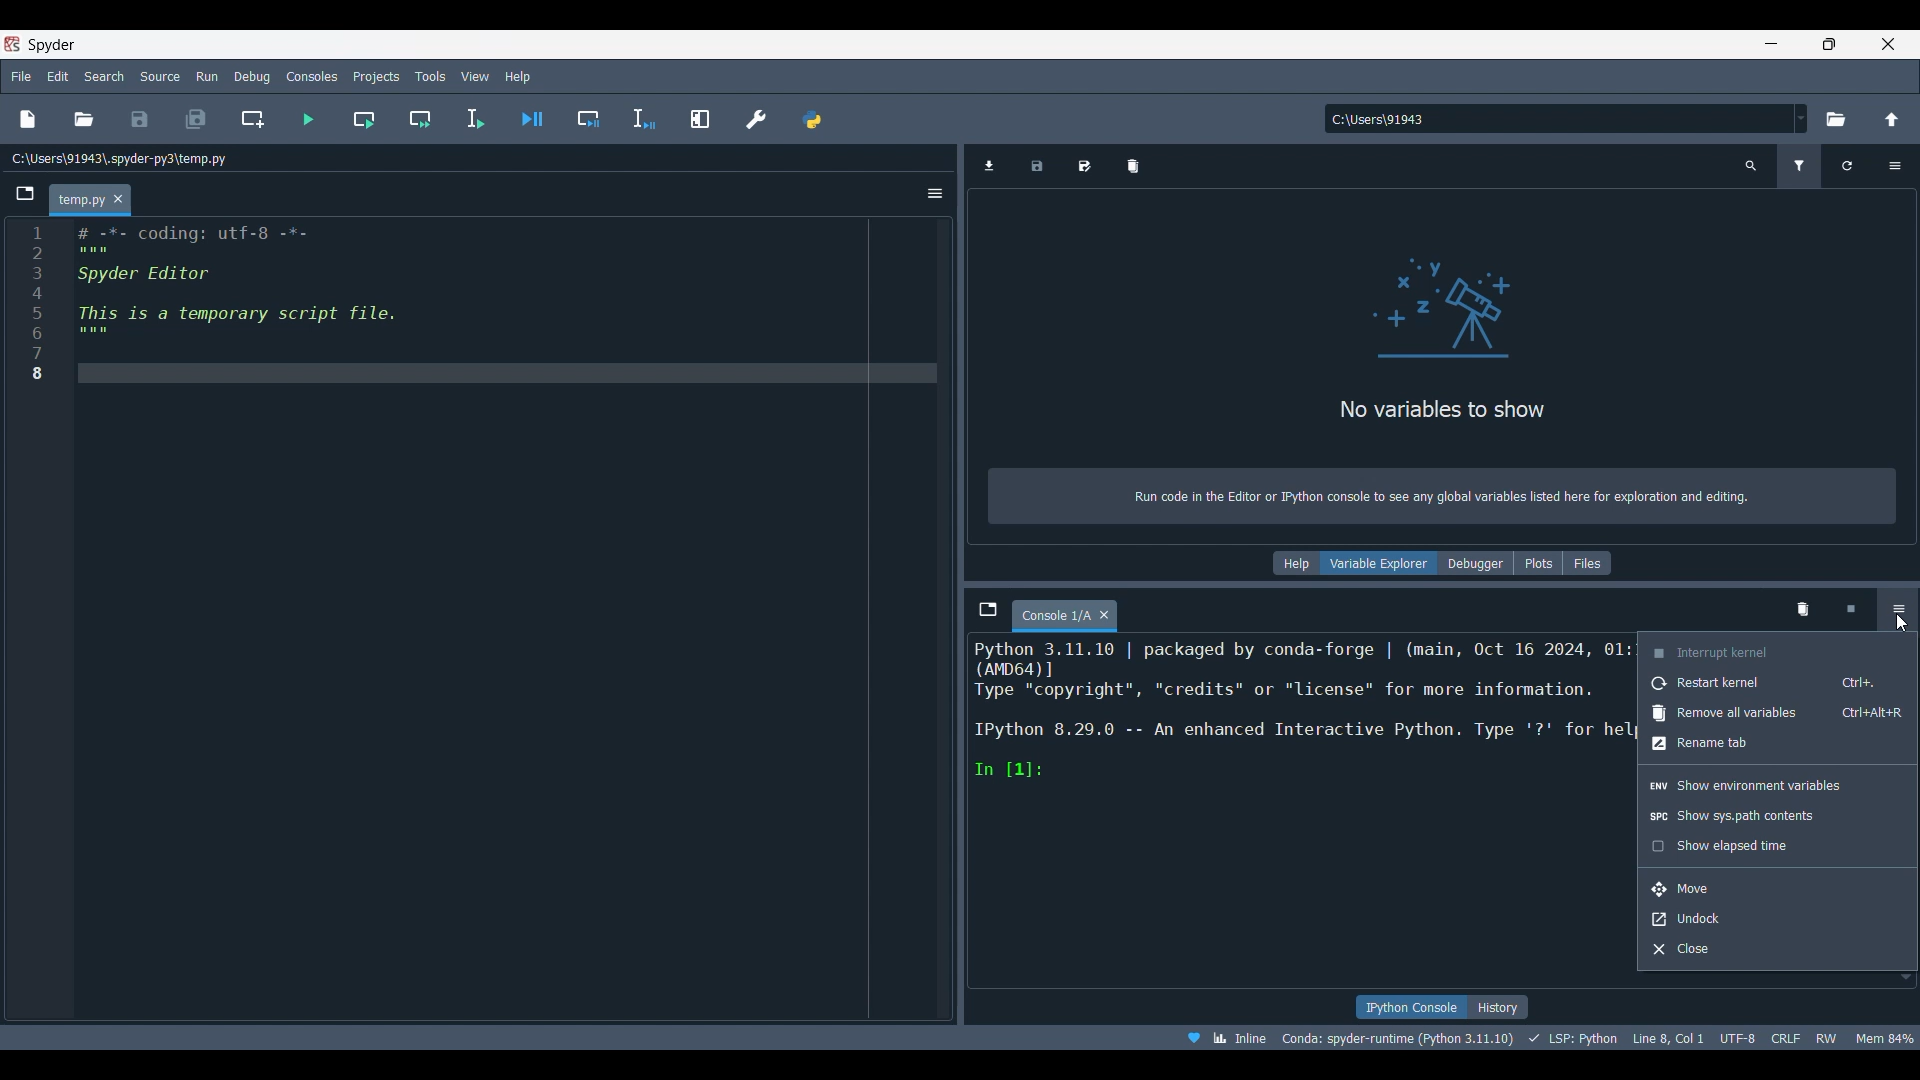  What do you see at coordinates (700, 119) in the screenshot?
I see `Maximize current pane` at bounding box center [700, 119].